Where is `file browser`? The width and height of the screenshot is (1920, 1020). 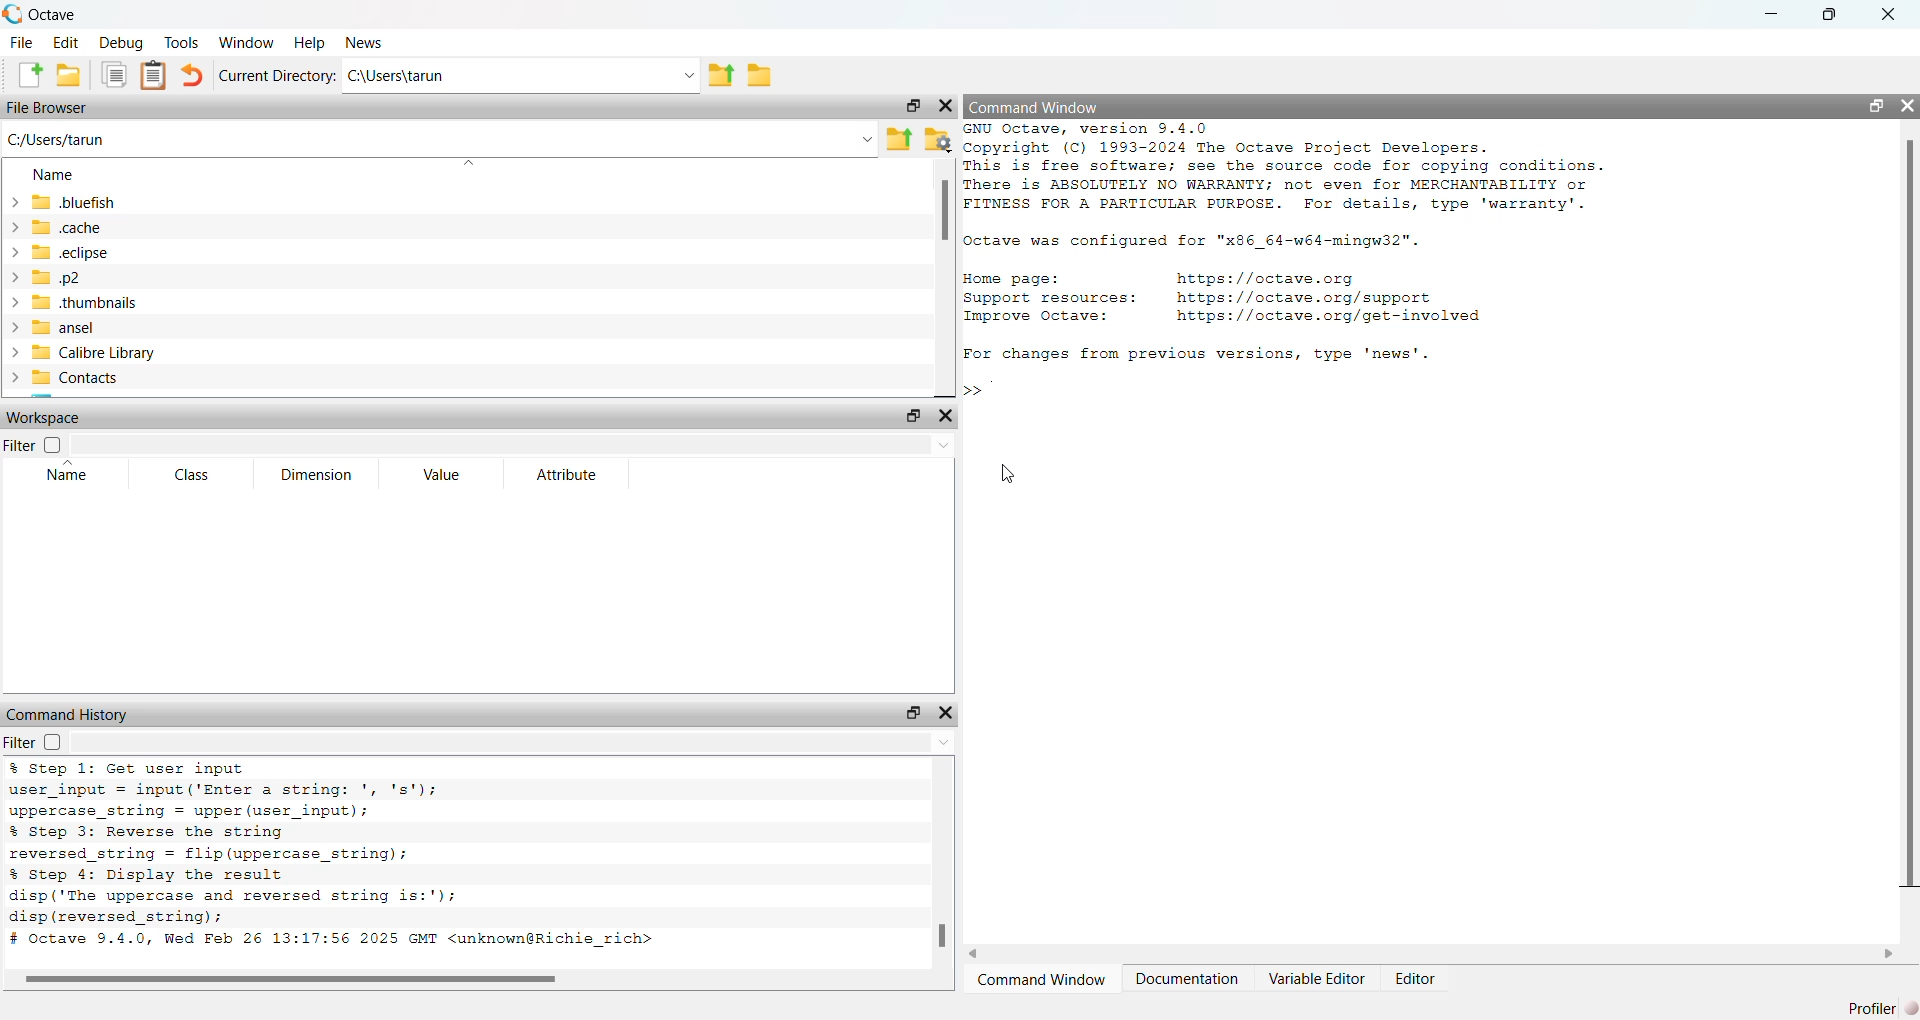 file browser is located at coordinates (53, 109).